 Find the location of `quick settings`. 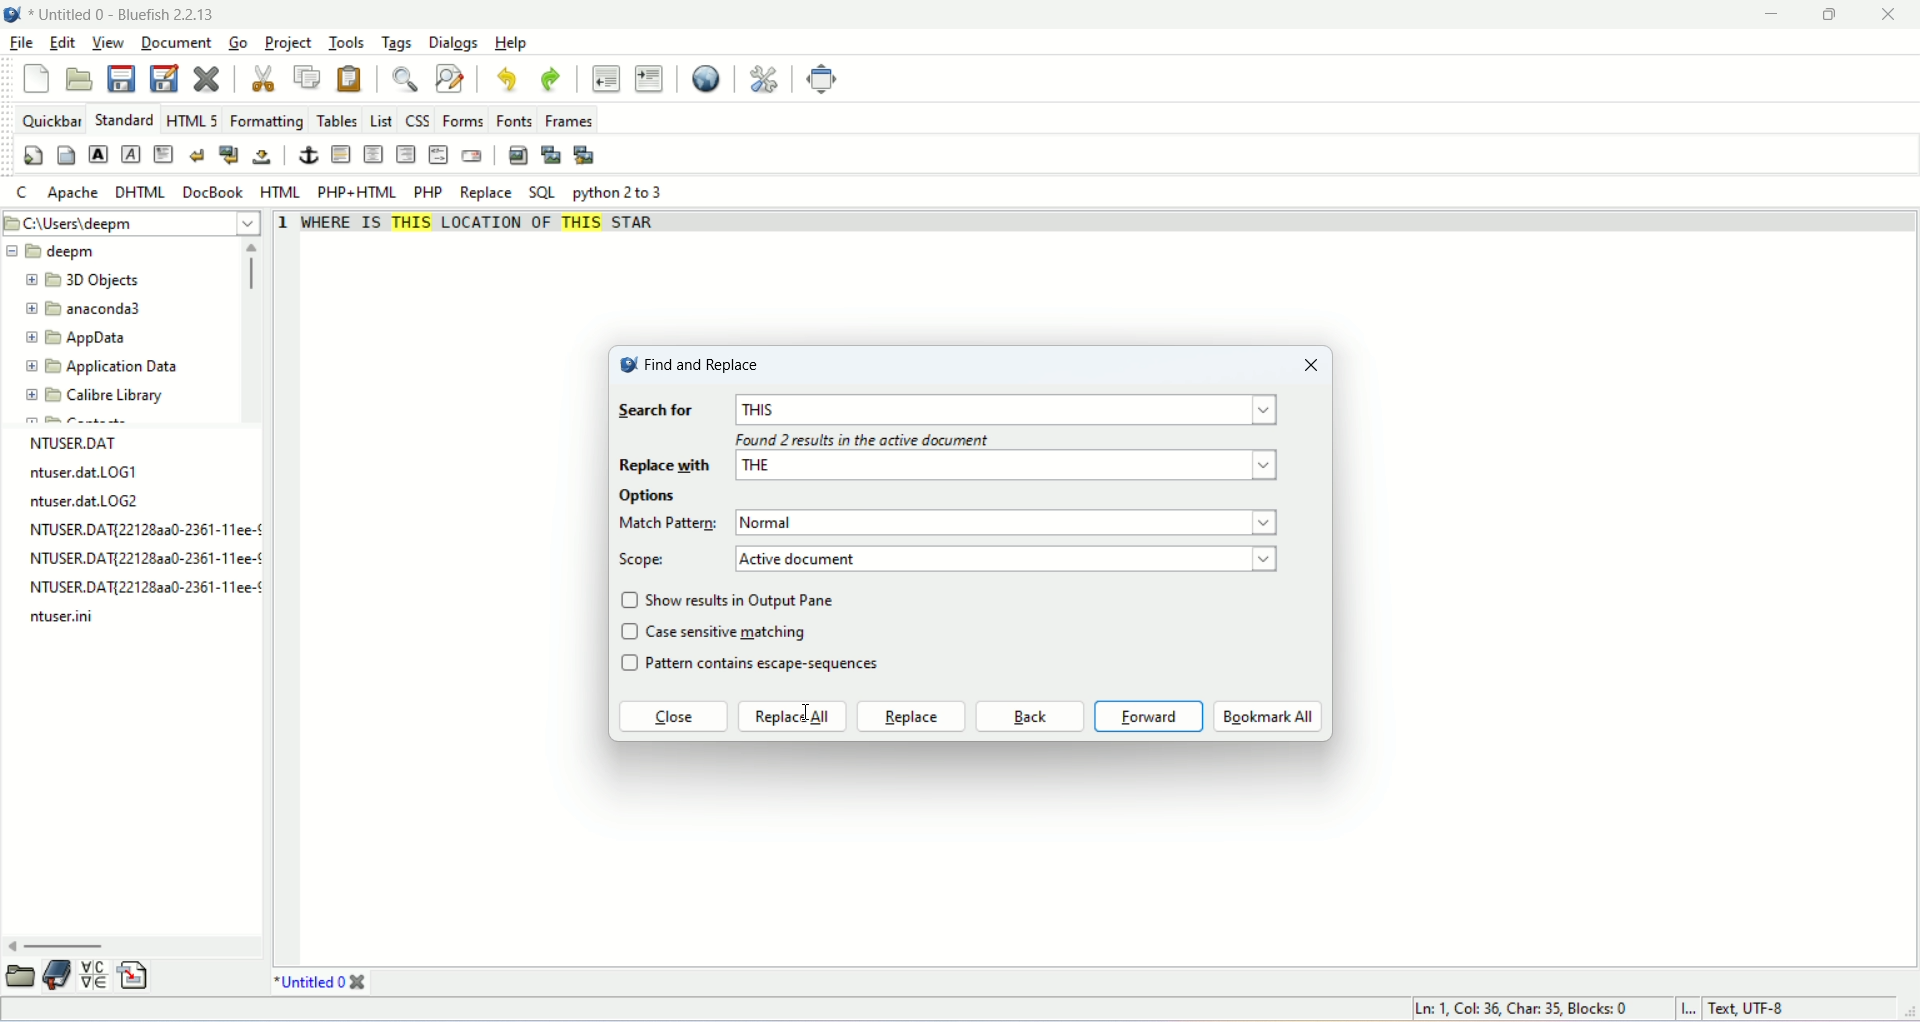

quick settings is located at coordinates (33, 156).